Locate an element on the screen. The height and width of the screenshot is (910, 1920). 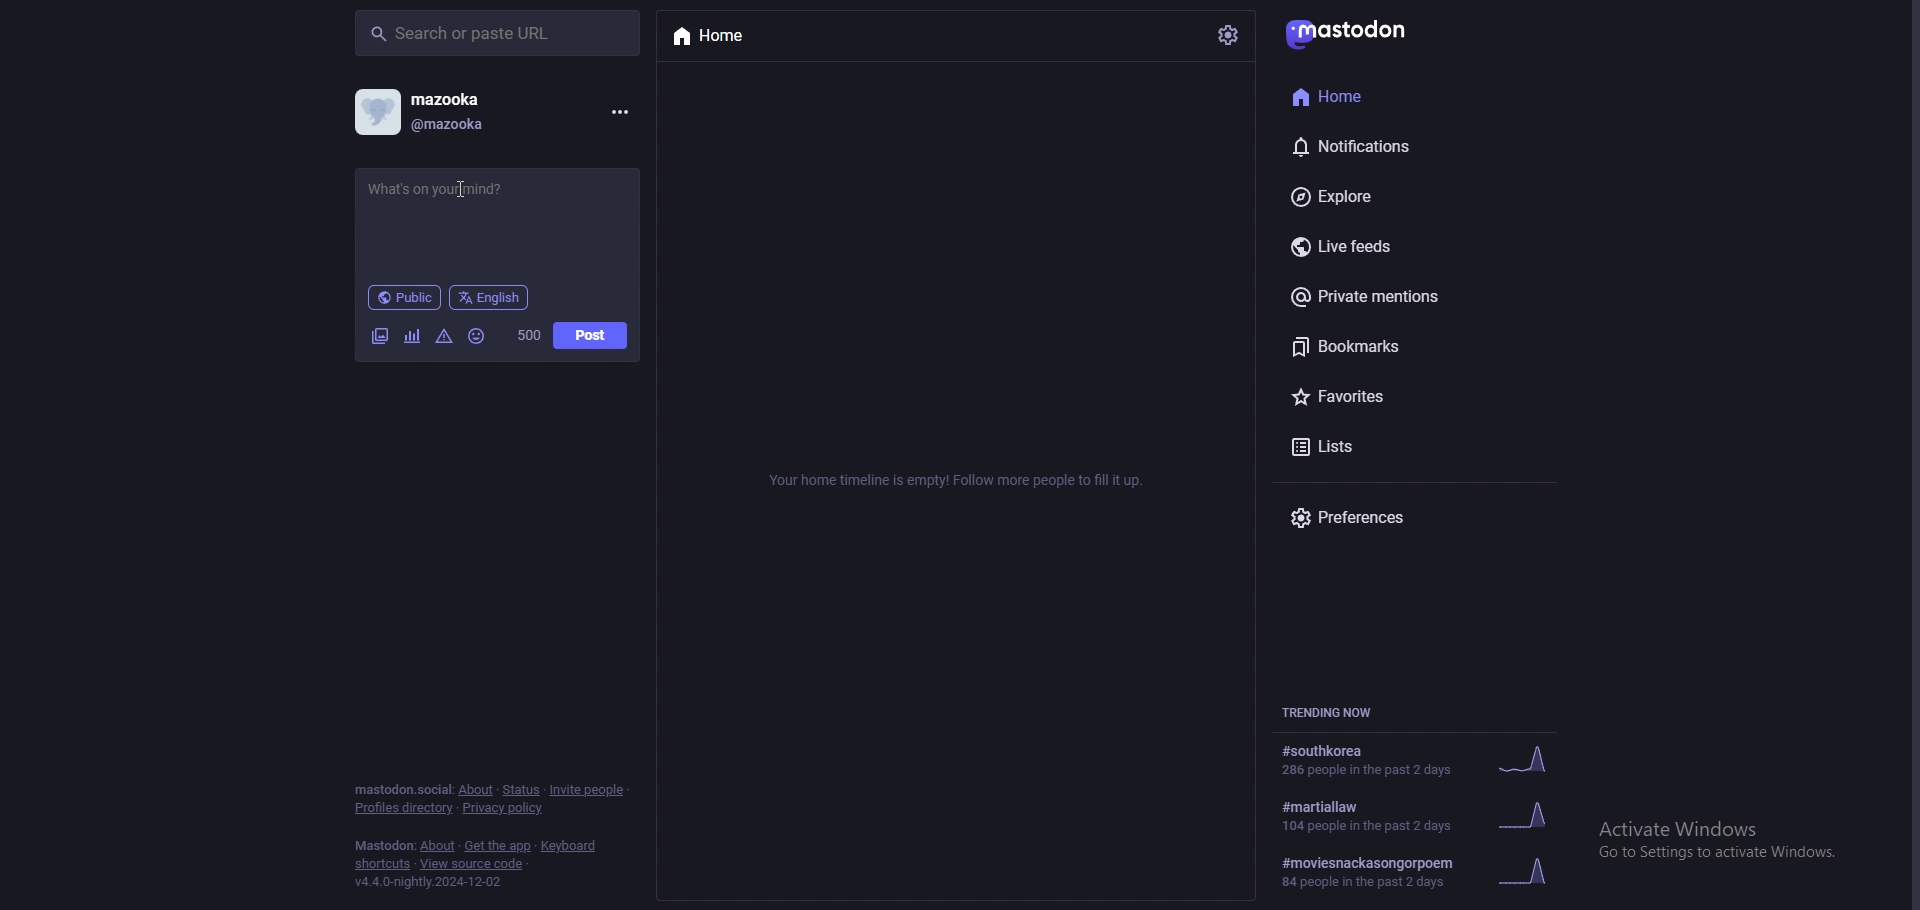
trending is located at coordinates (1419, 759).